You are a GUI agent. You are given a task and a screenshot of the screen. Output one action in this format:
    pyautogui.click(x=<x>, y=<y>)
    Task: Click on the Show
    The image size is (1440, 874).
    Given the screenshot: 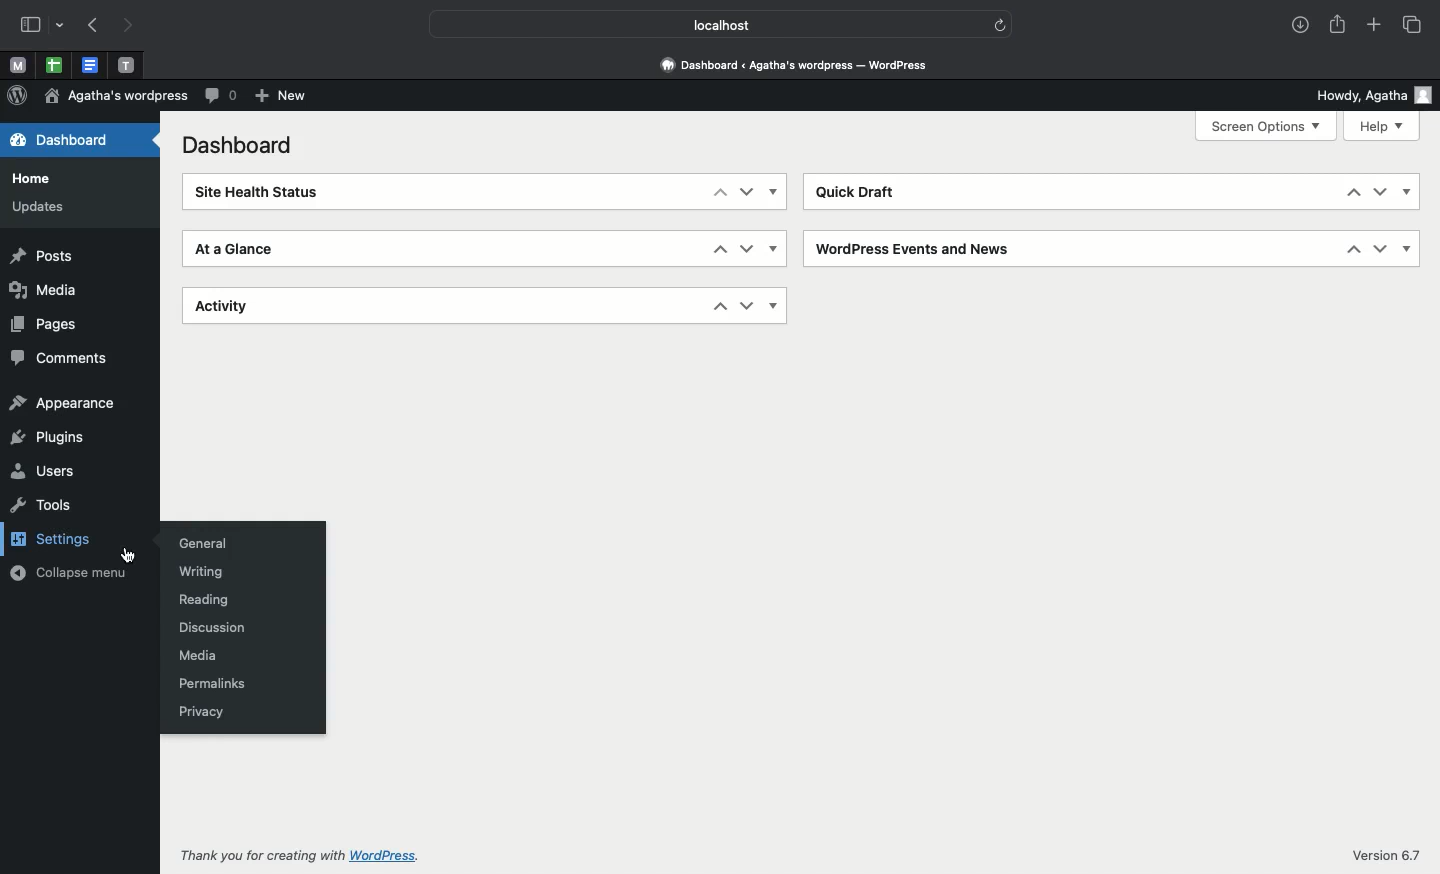 What is the action you would take?
    pyautogui.click(x=777, y=305)
    